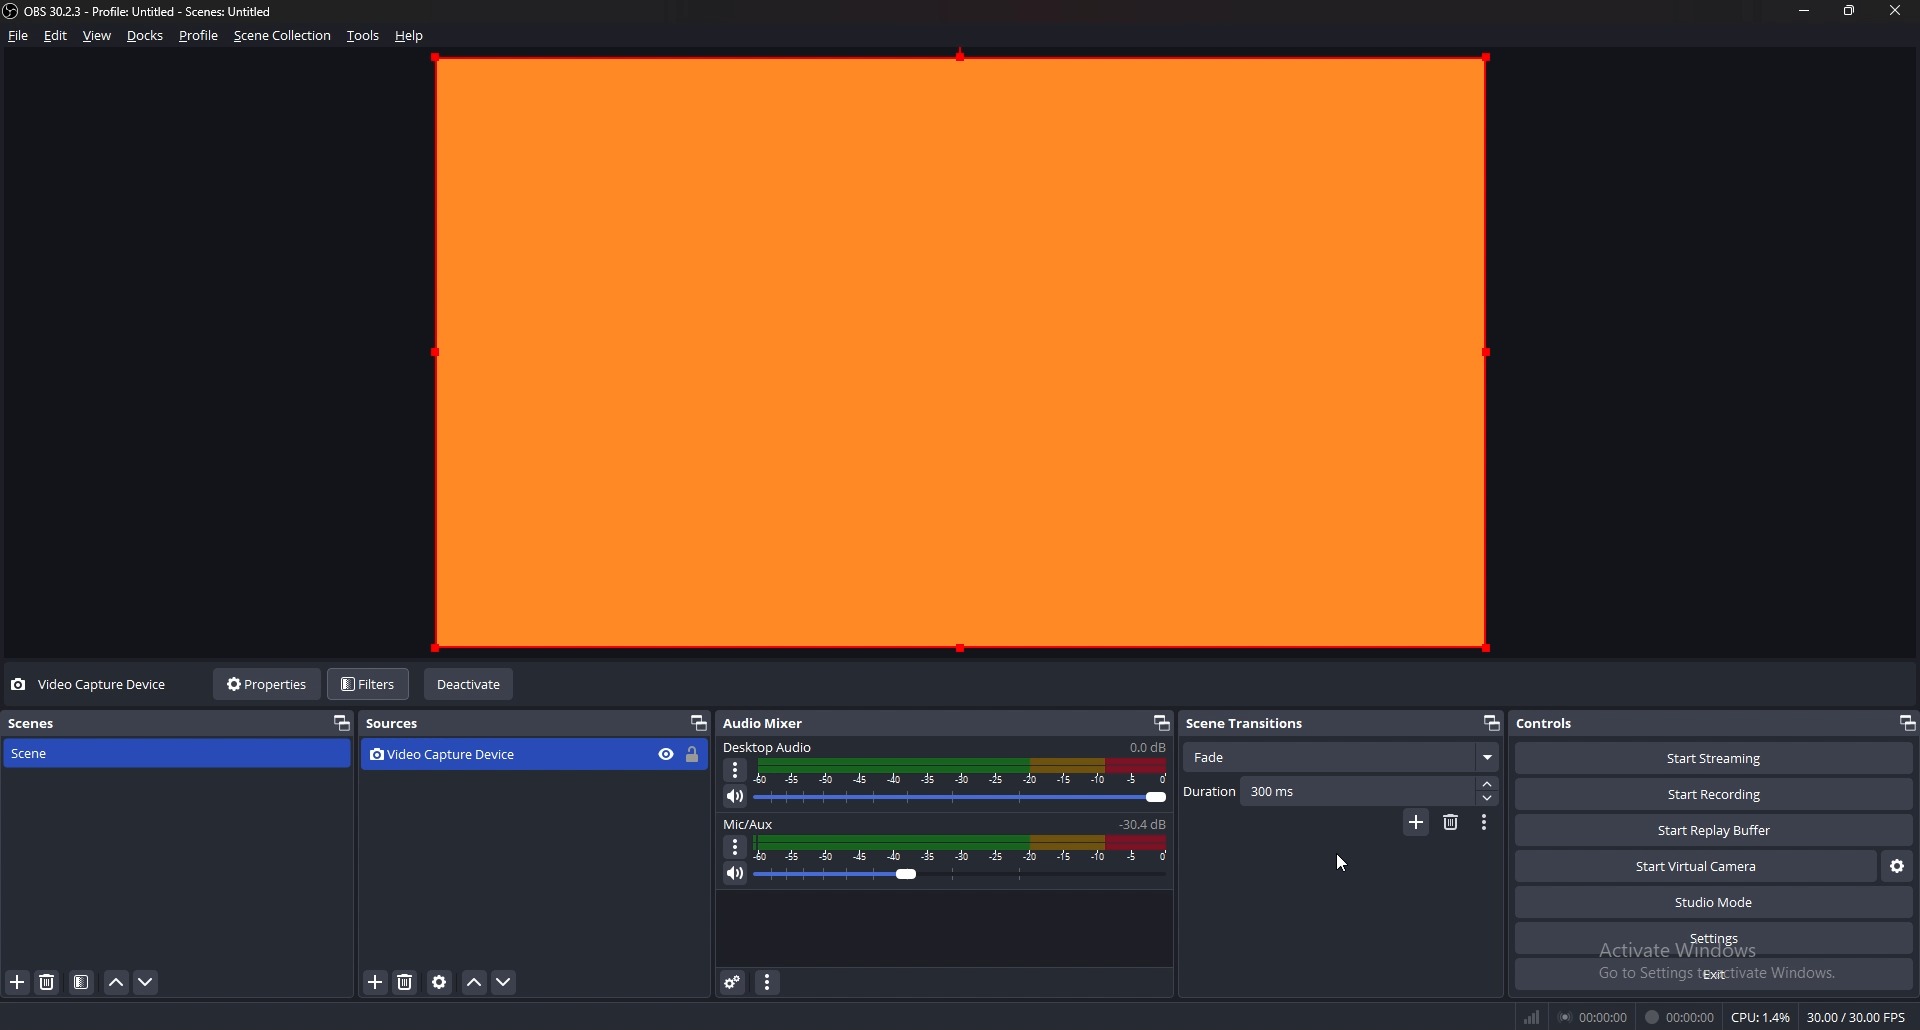  I want to click on remove scene, so click(49, 983).